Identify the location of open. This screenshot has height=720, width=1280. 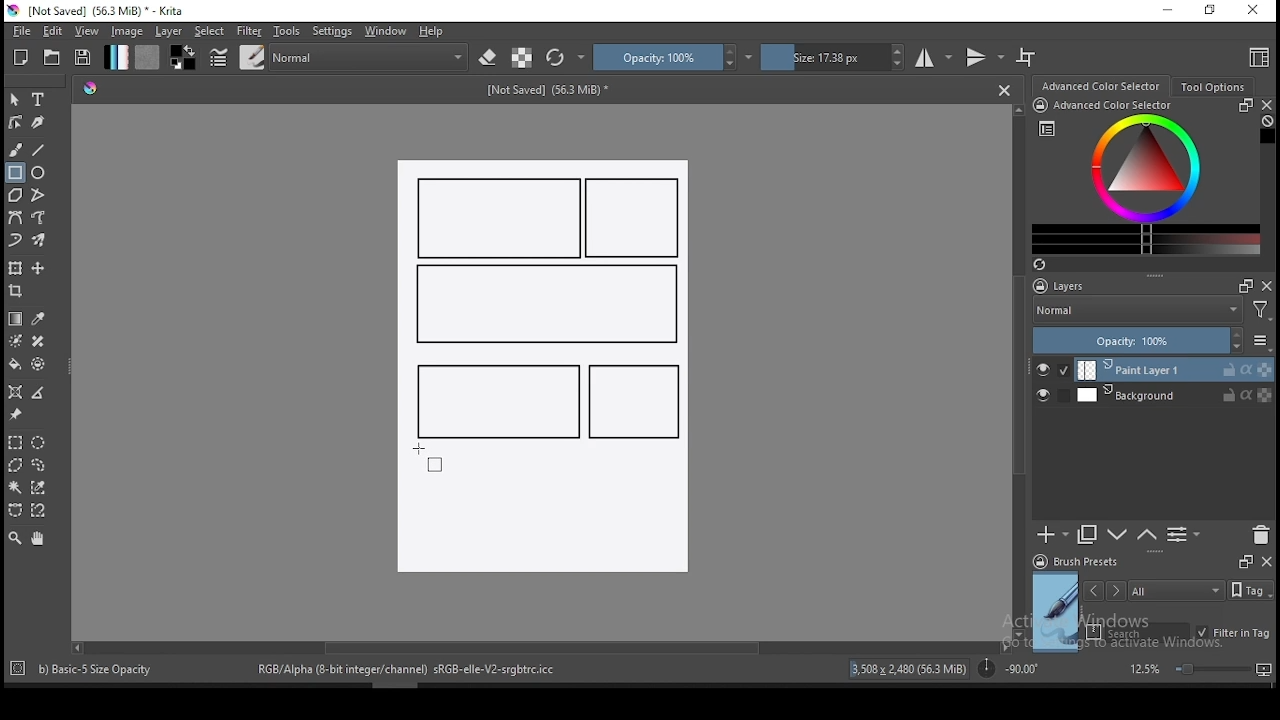
(52, 57).